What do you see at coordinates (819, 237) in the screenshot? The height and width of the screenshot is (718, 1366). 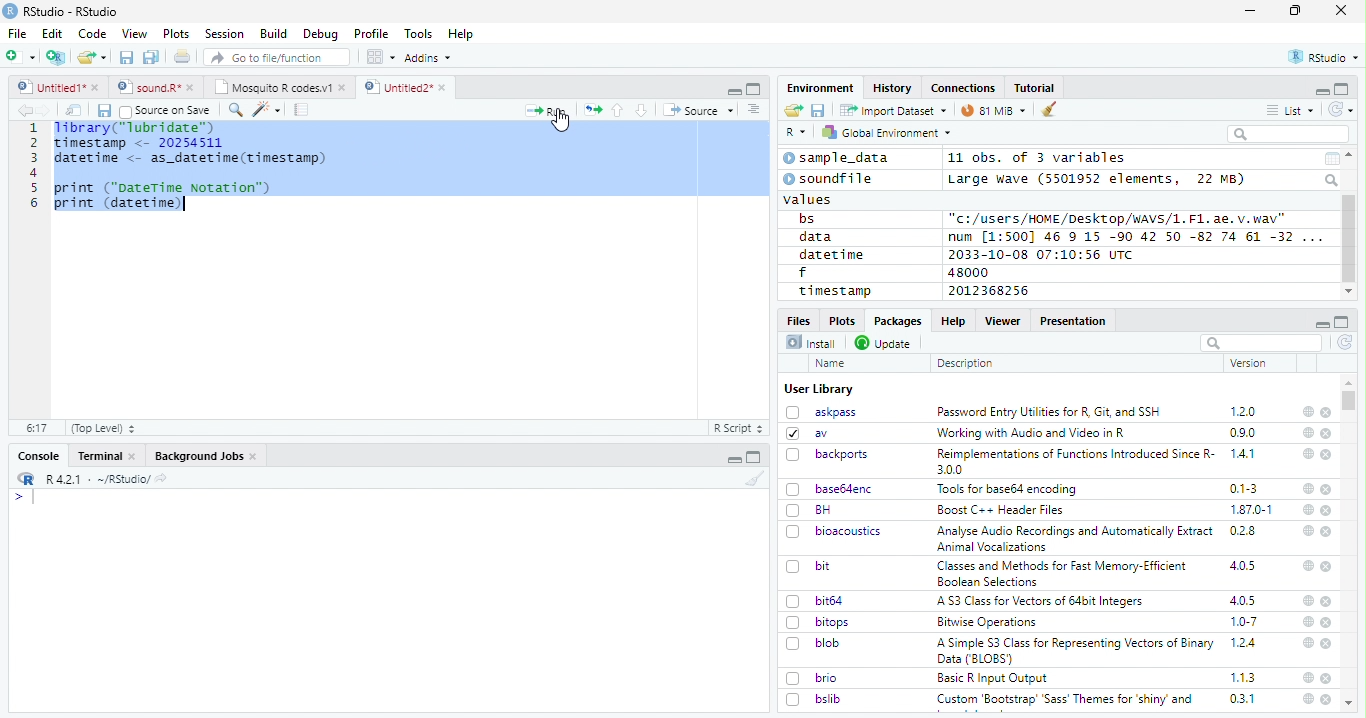 I see `data` at bounding box center [819, 237].